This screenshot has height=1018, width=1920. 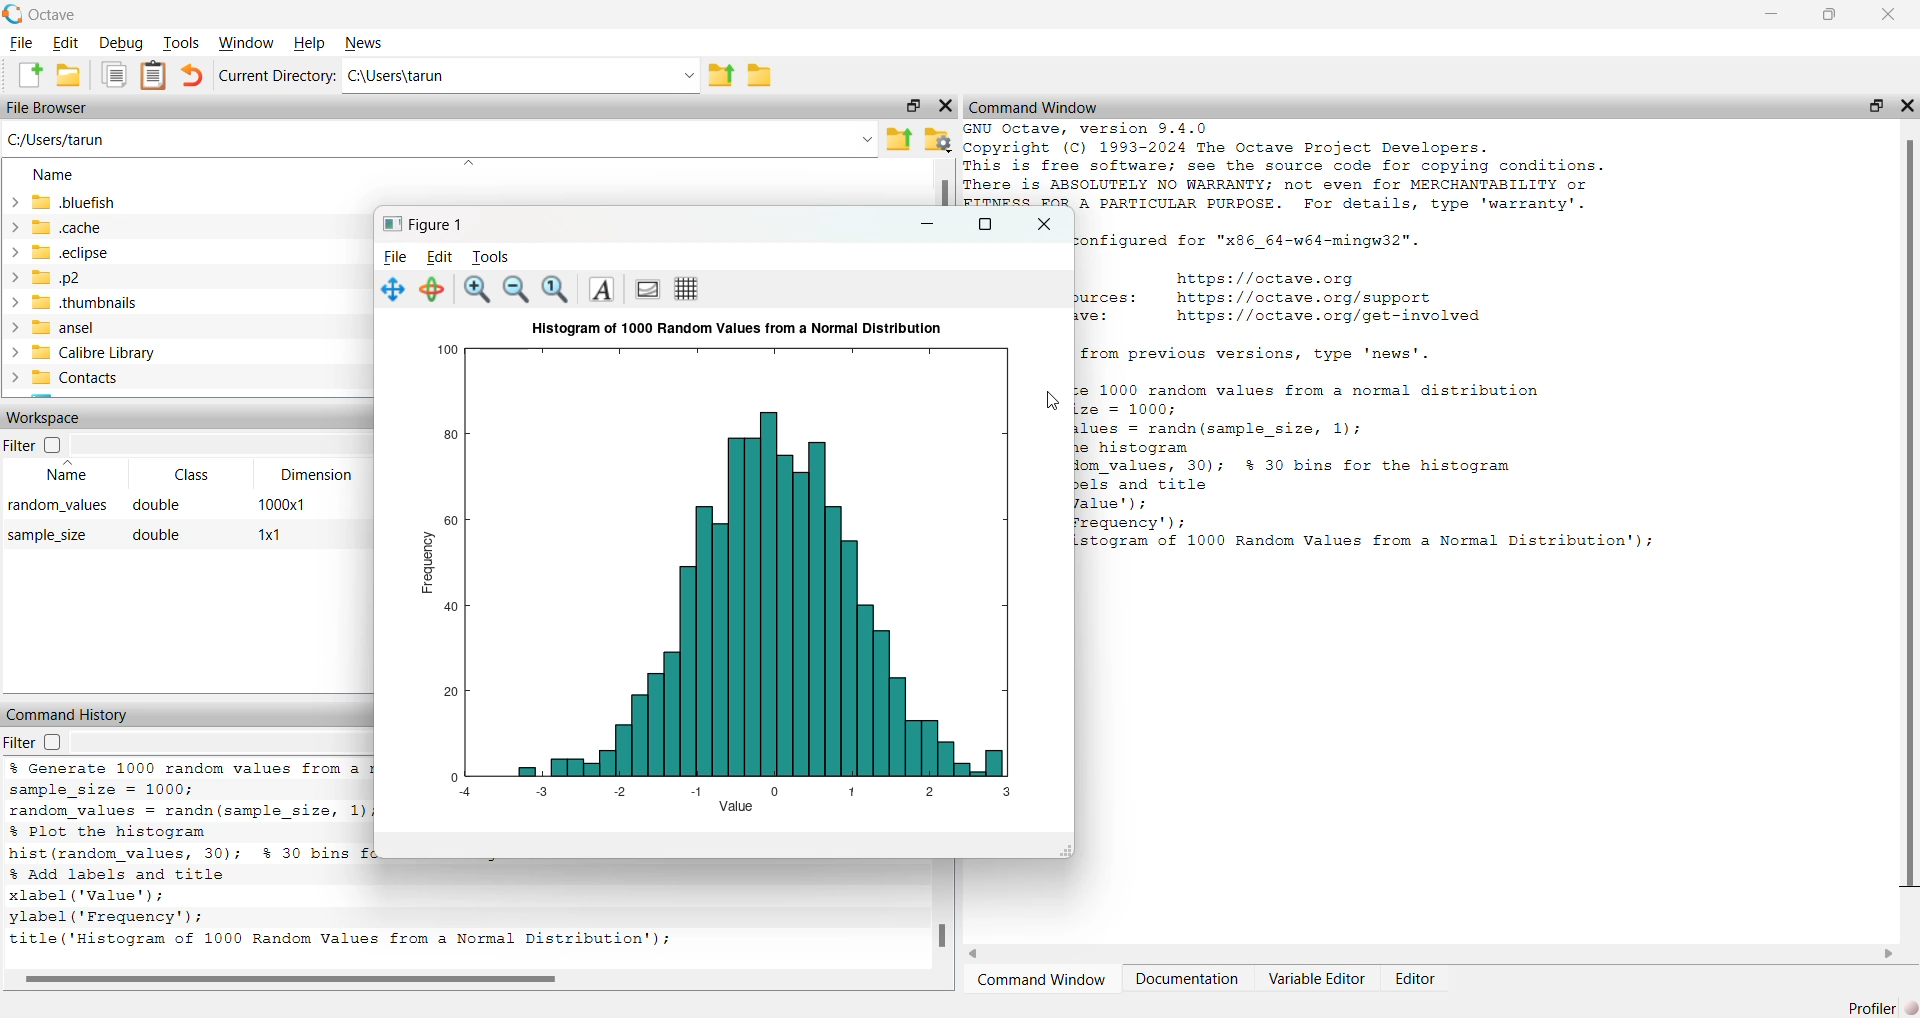 What do you see at coordinates (1188, 980) in the screenshot?
I see `Documentation` at bounding box center [1188, 980].